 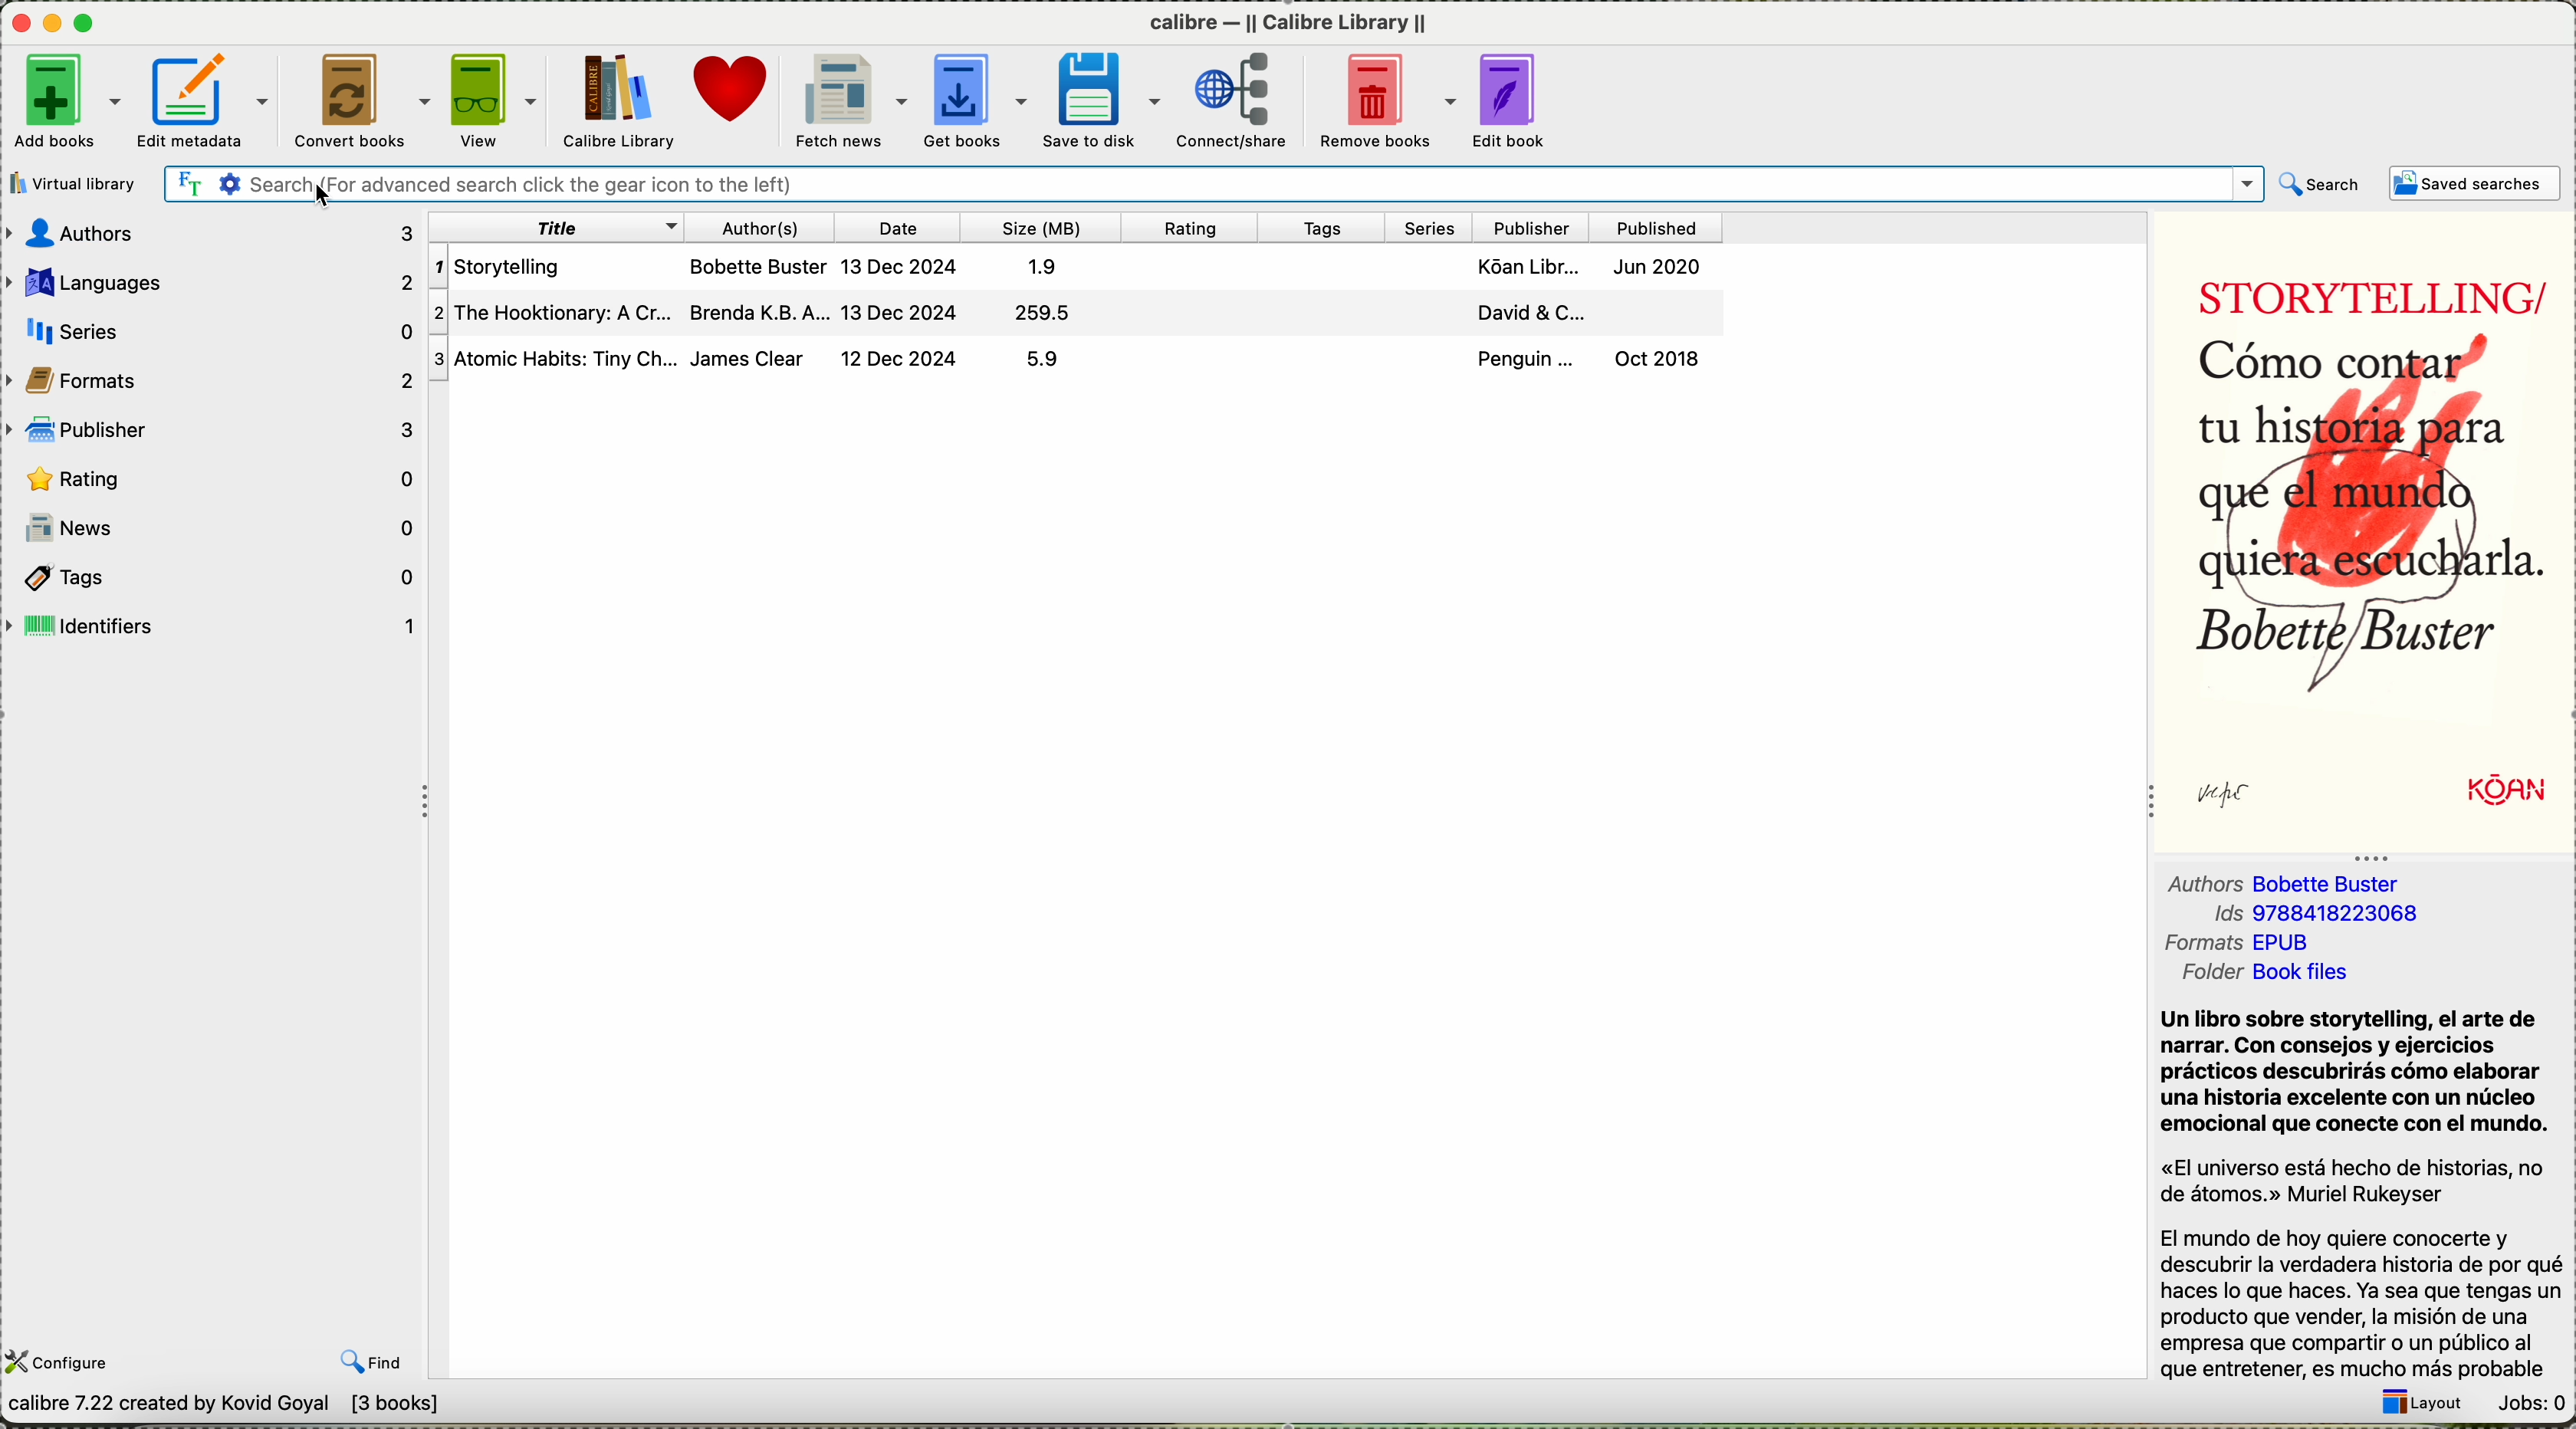 What do you see at coordinates (418, 800) in the screenshot?
I see `Collapse` at bounding box center [418, 800].